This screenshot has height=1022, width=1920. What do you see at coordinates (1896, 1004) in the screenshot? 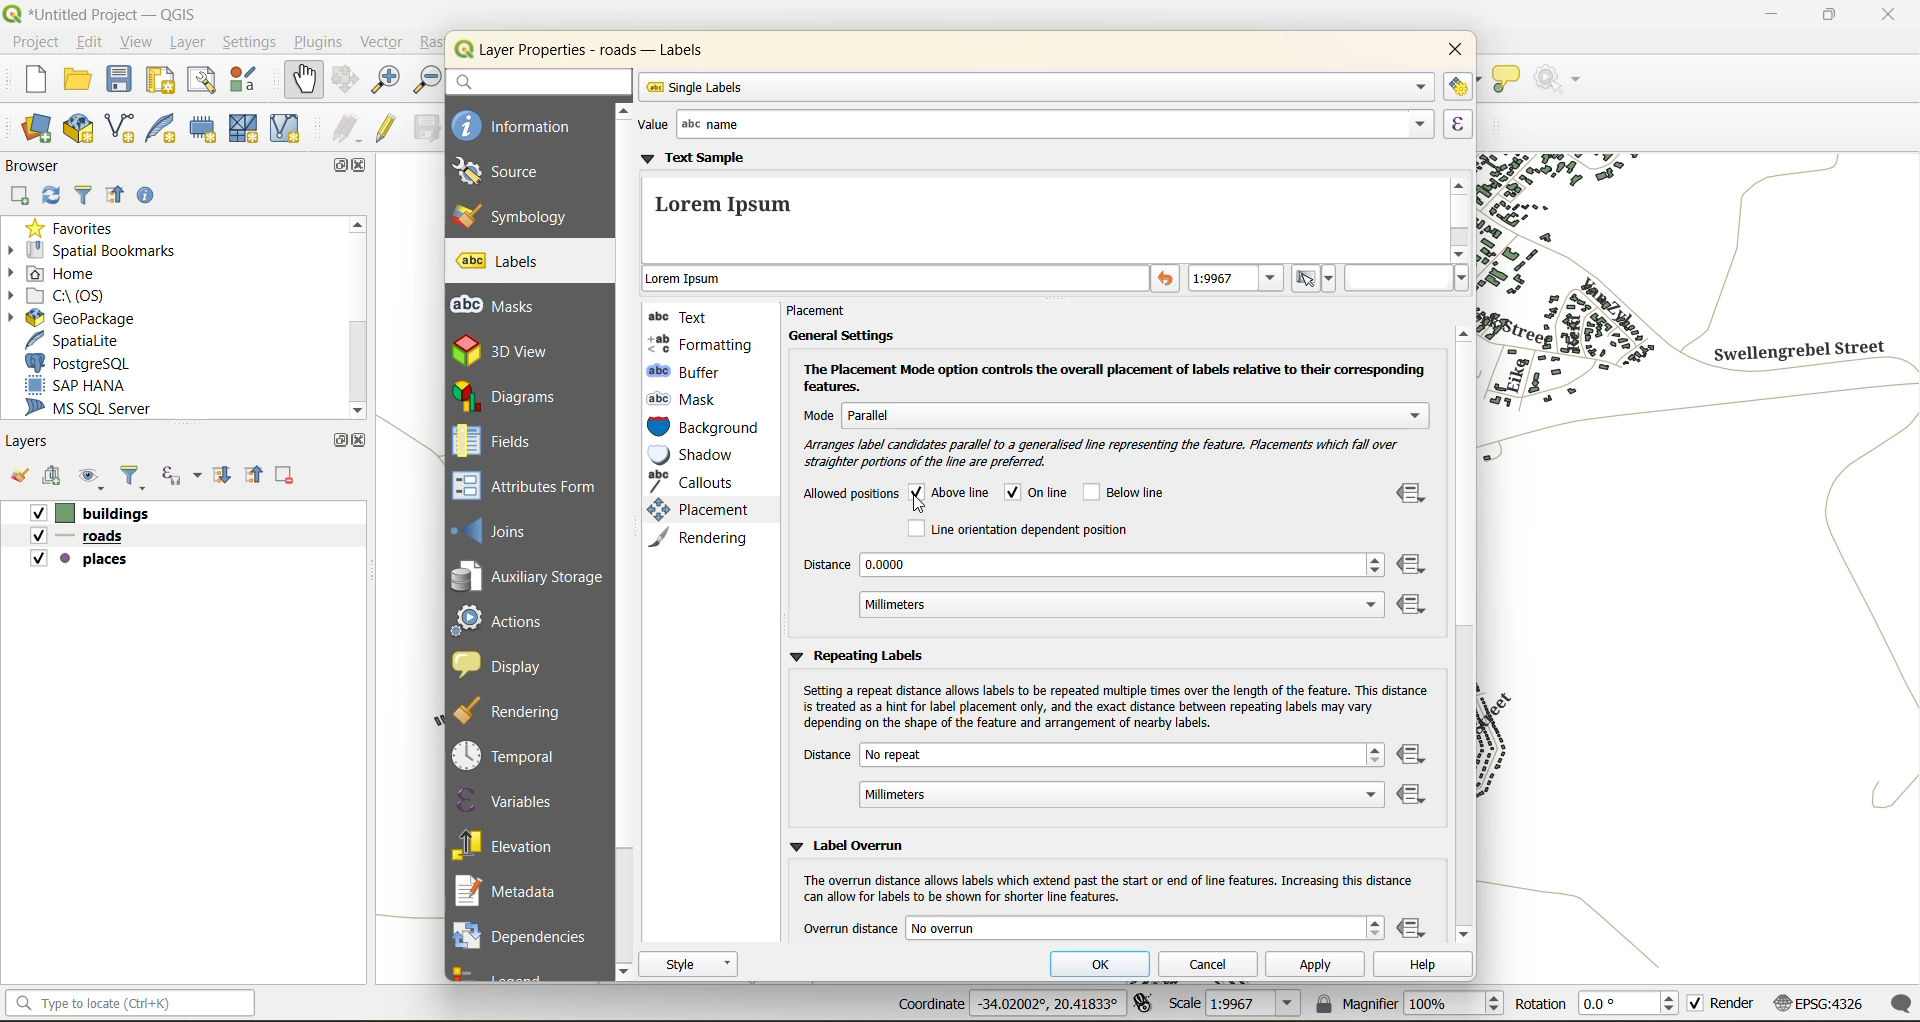
I see `log messages` at bounding box center [1896, 1004].